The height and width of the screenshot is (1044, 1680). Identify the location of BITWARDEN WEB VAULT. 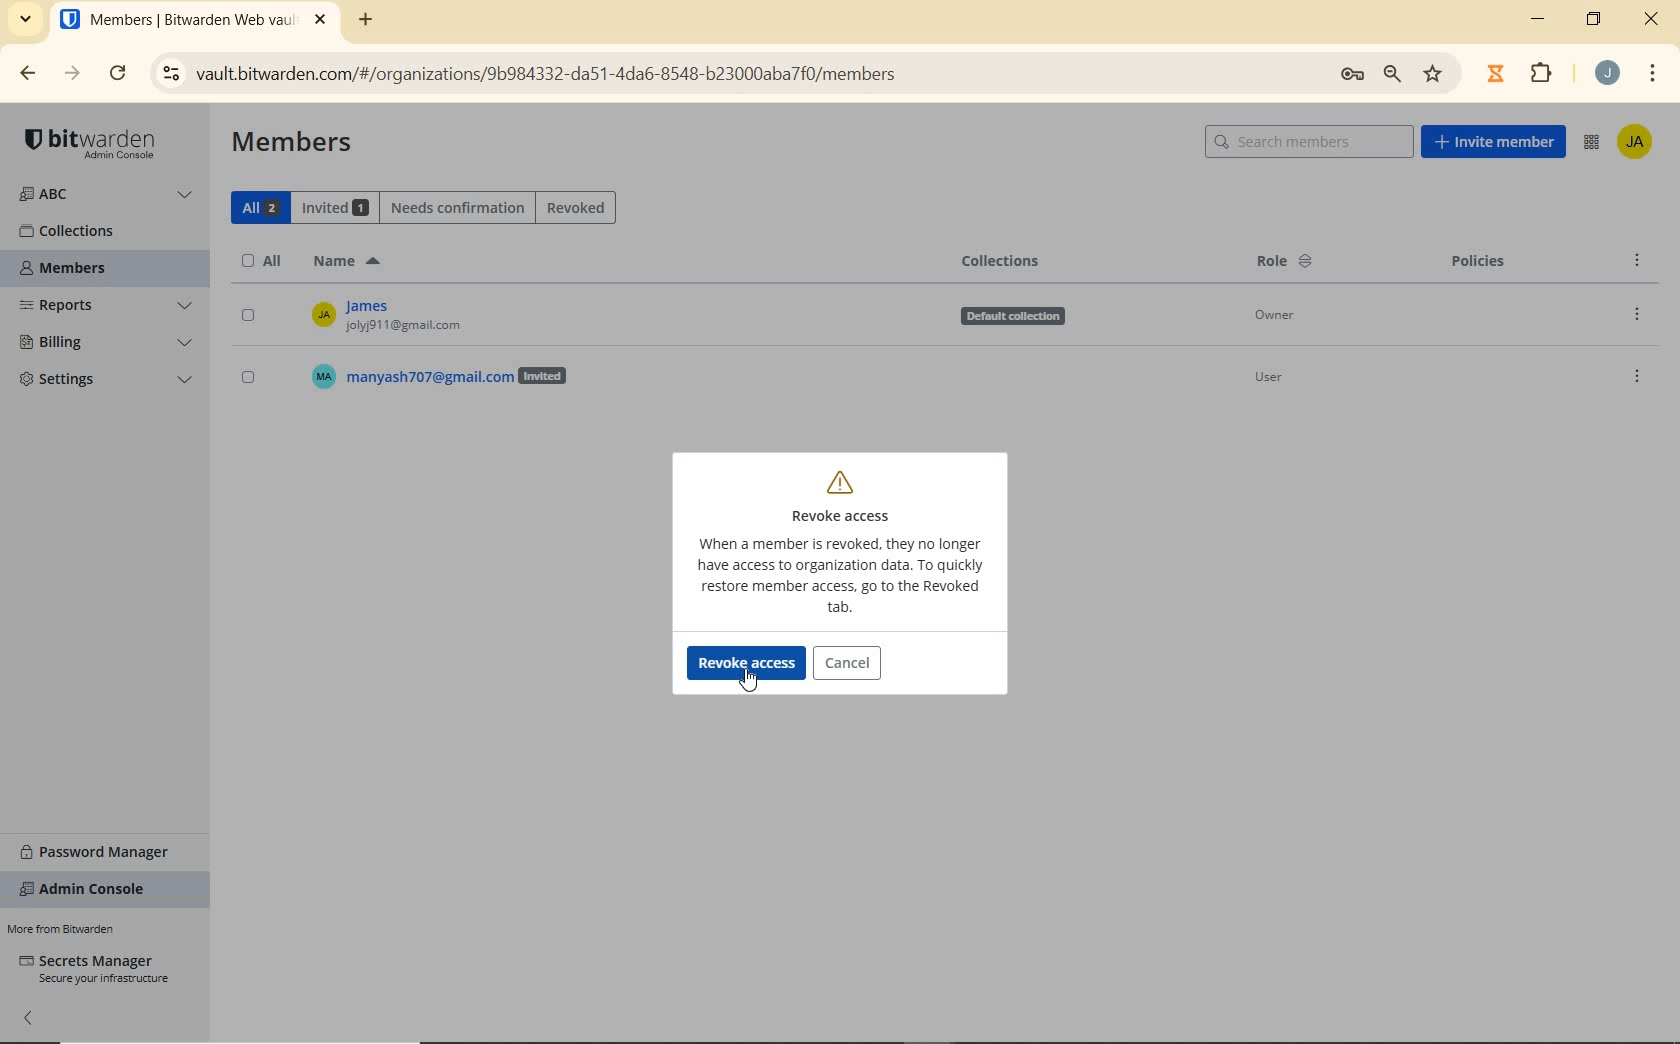
(196, 22).